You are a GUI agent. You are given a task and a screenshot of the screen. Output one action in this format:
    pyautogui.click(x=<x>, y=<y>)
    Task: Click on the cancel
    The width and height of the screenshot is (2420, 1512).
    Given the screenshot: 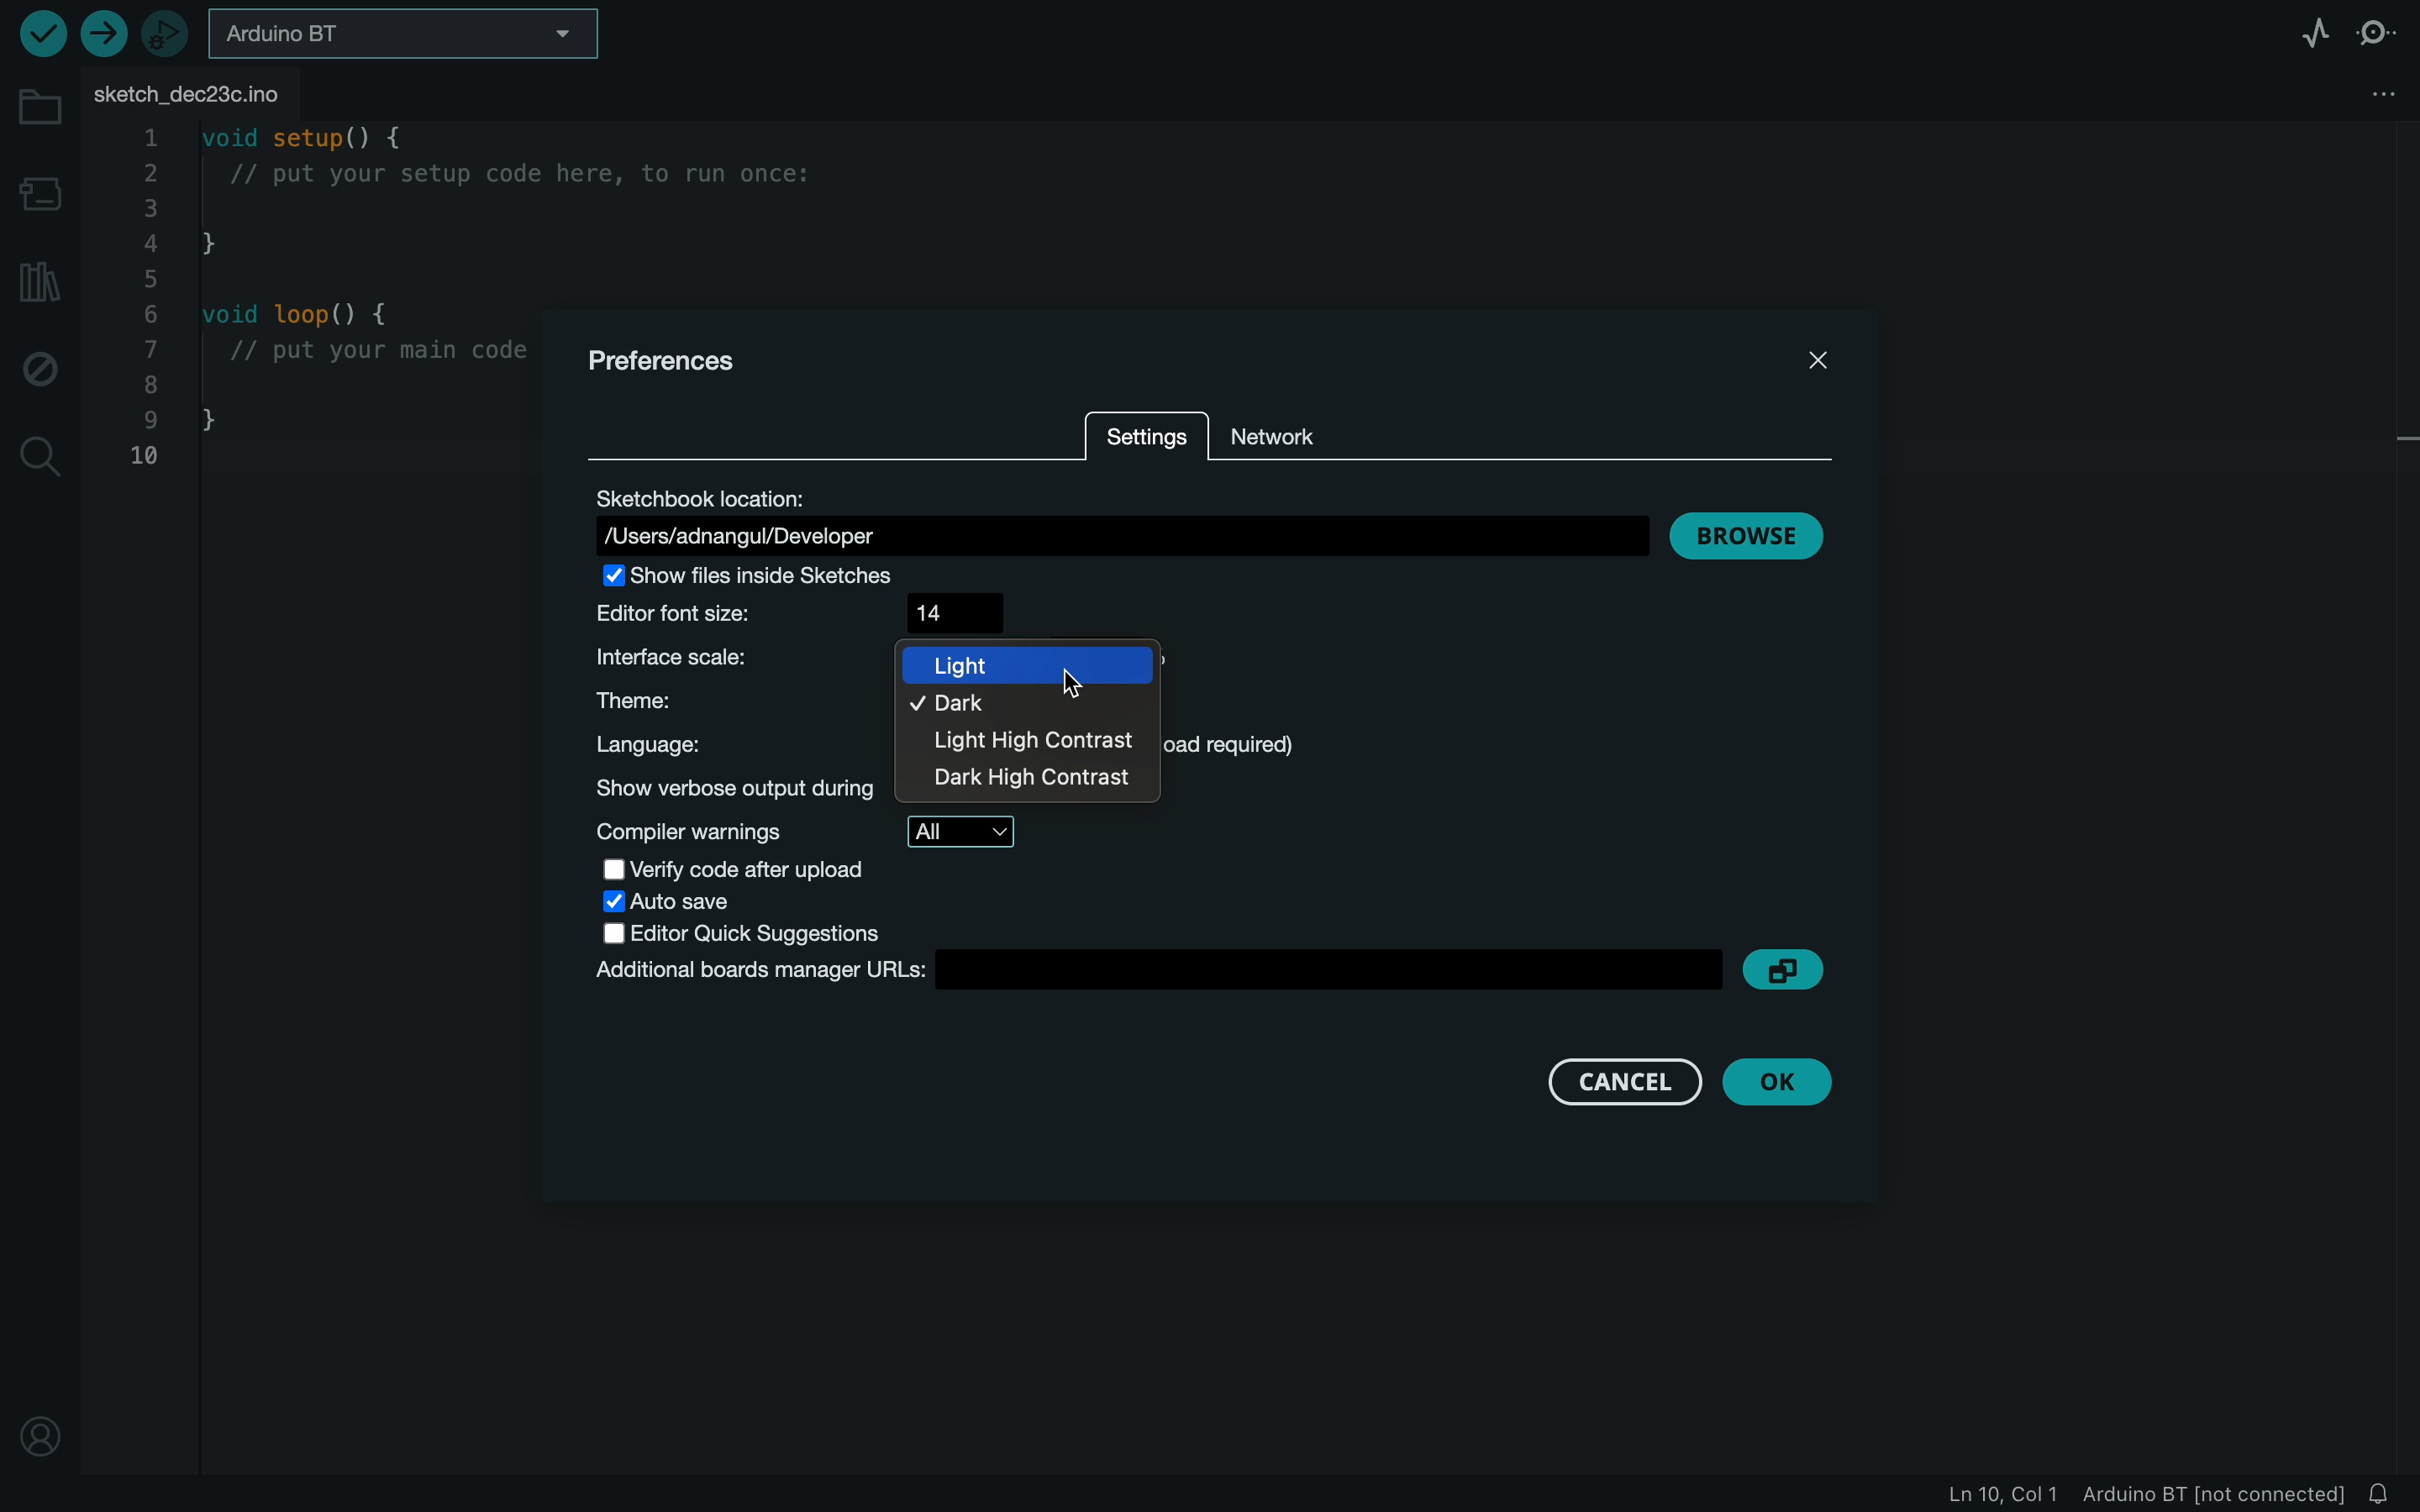 What is the action you would take?
    pyautogui.click(x=1625, y=1081)
    